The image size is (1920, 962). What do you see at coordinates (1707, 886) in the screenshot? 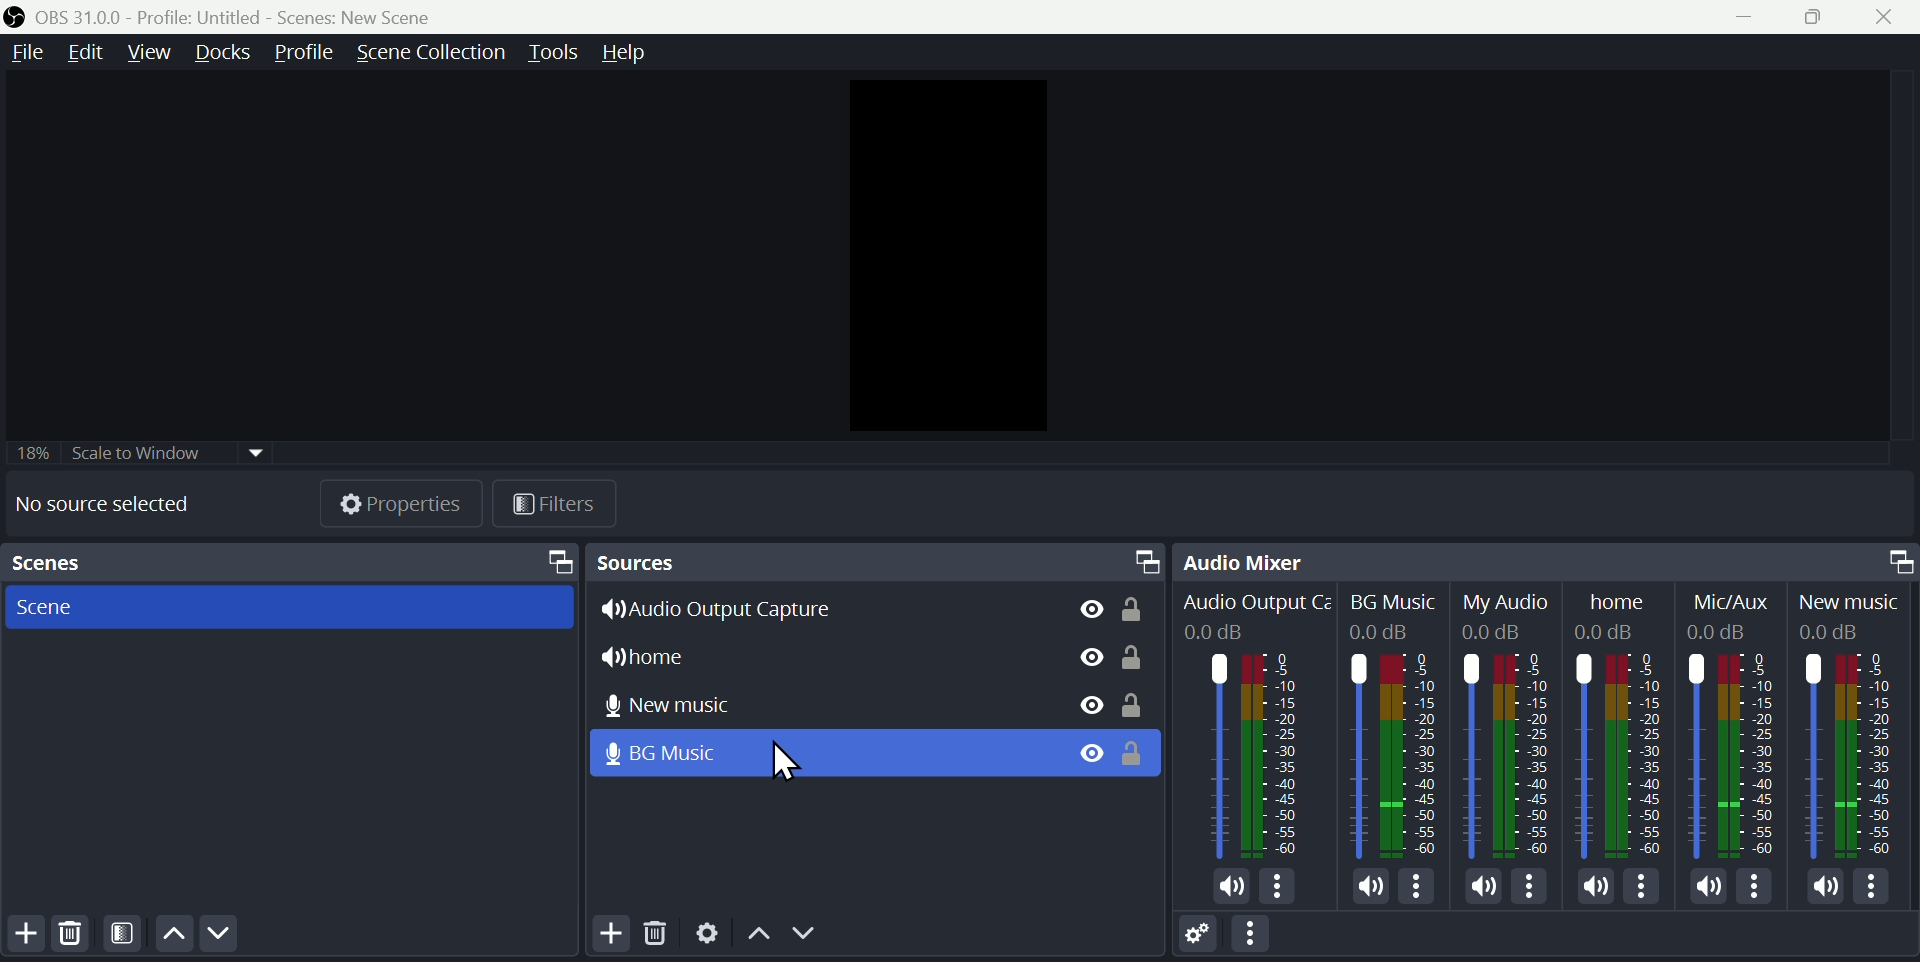
I see `Mute/unmute` at bounding box center [1707, 886].